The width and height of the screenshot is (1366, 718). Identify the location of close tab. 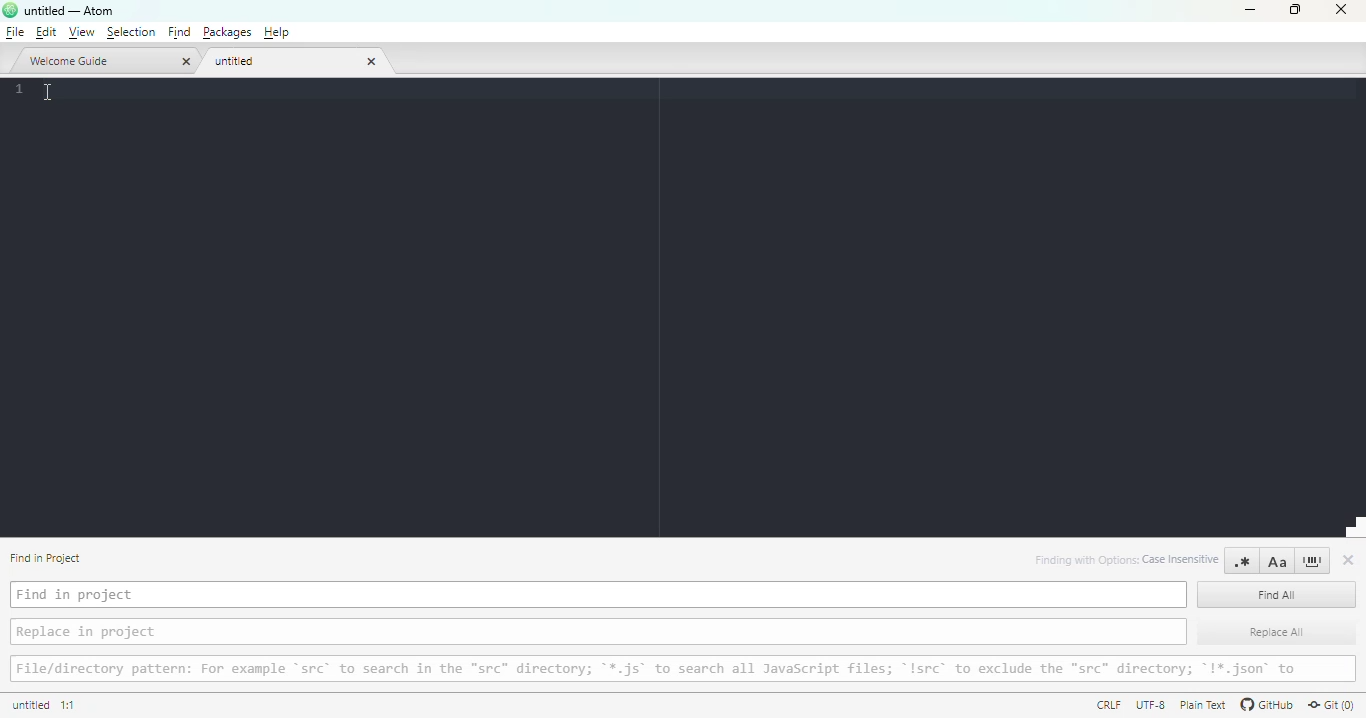
(372, 61).